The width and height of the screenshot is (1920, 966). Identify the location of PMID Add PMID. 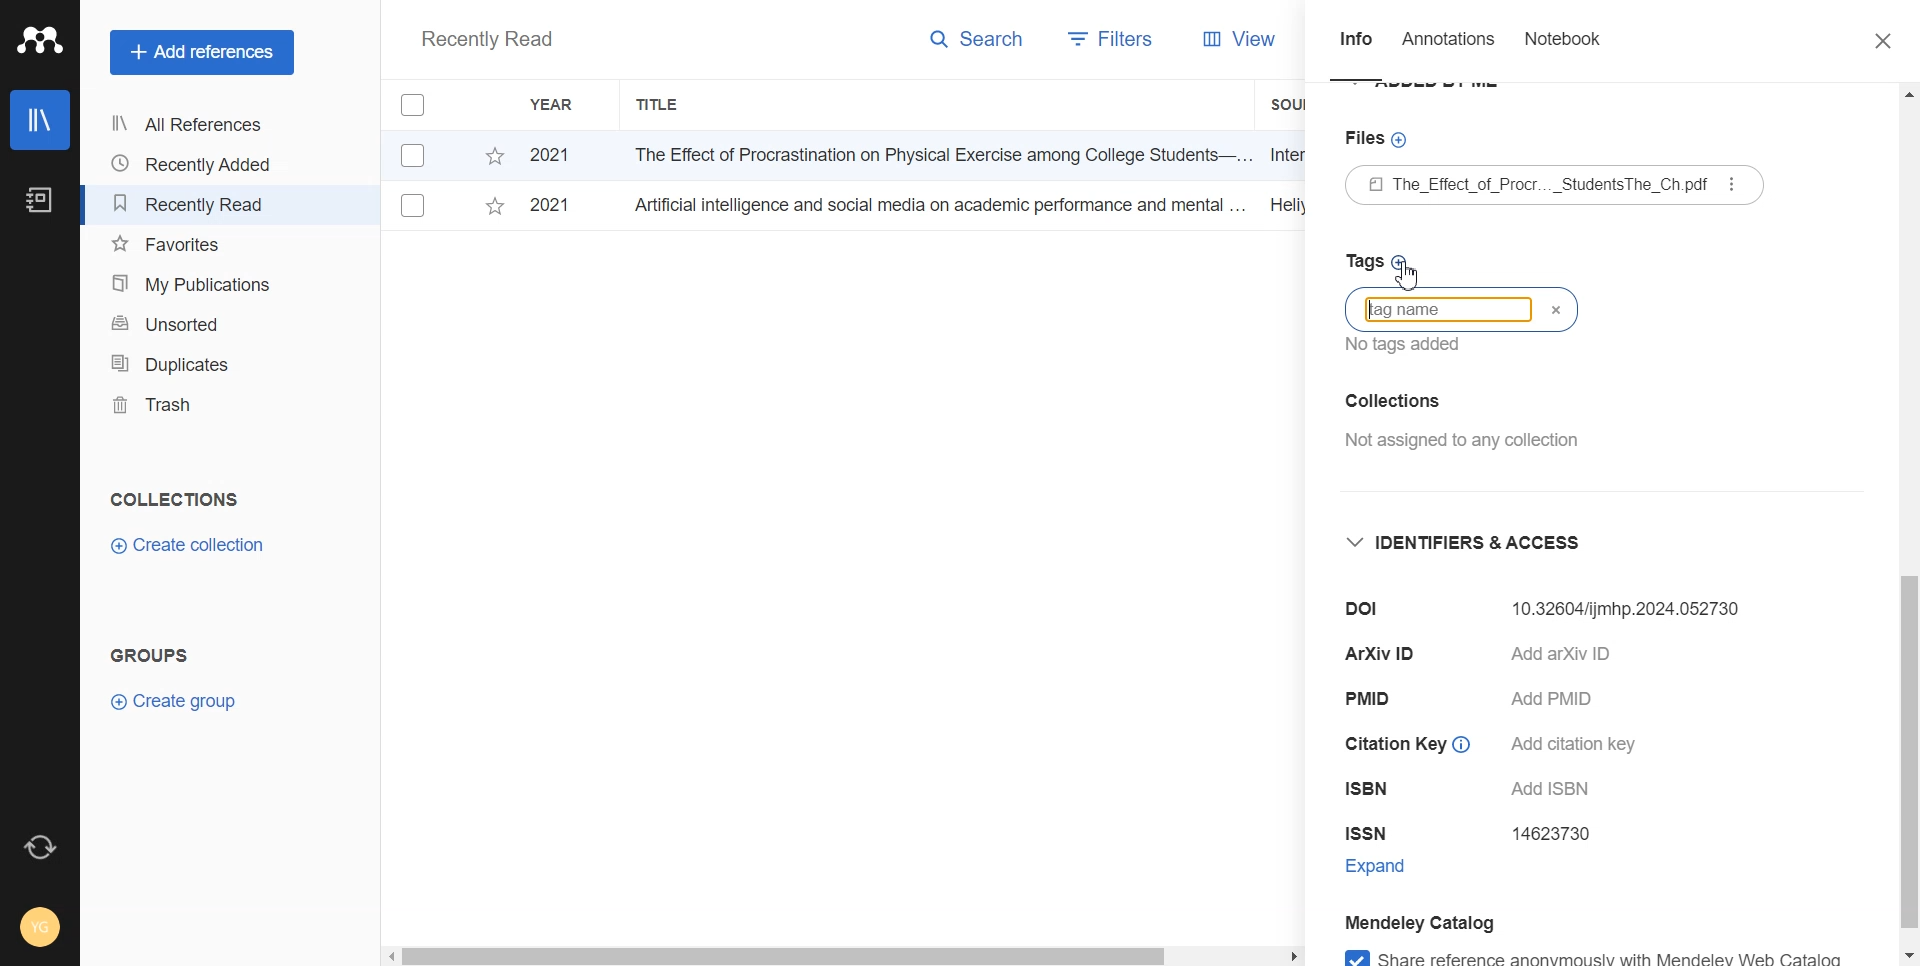
(1475, 700).